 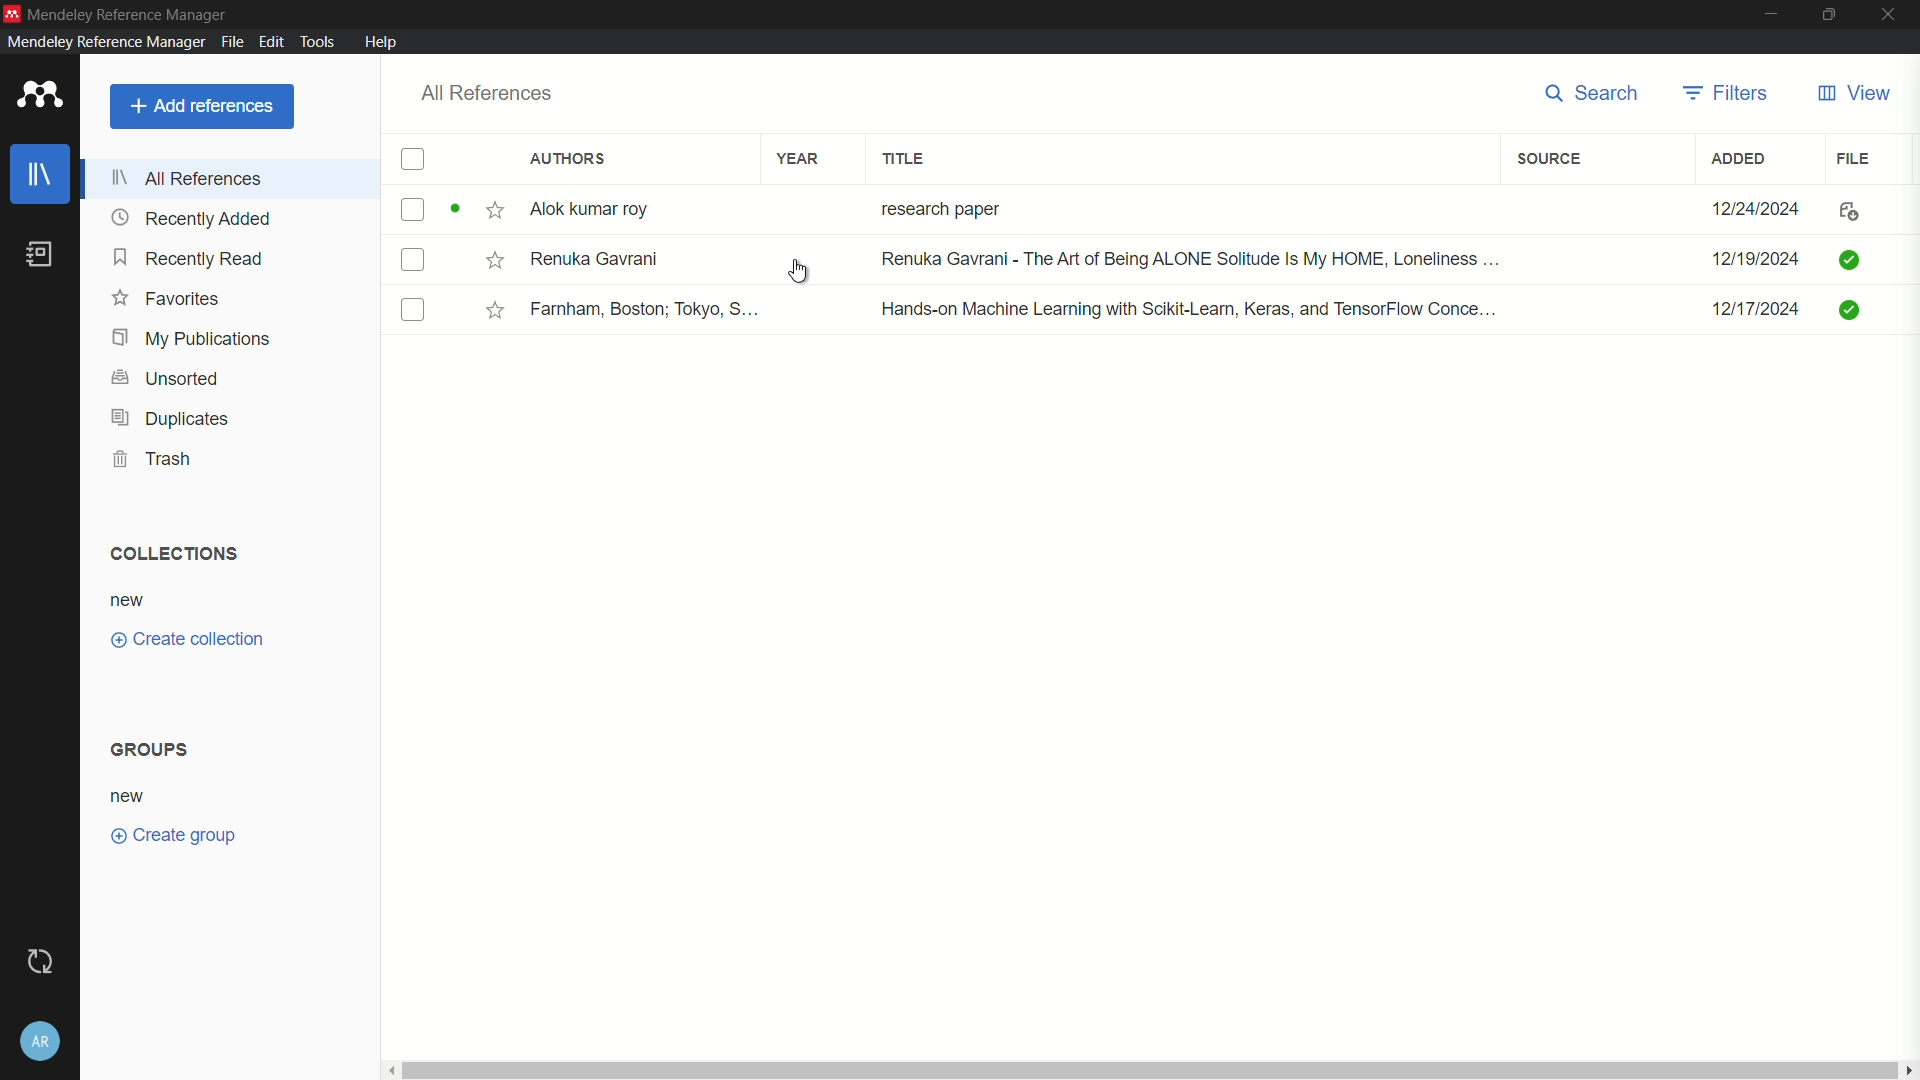 I want to click on research paper, so click(x=937, y=208).